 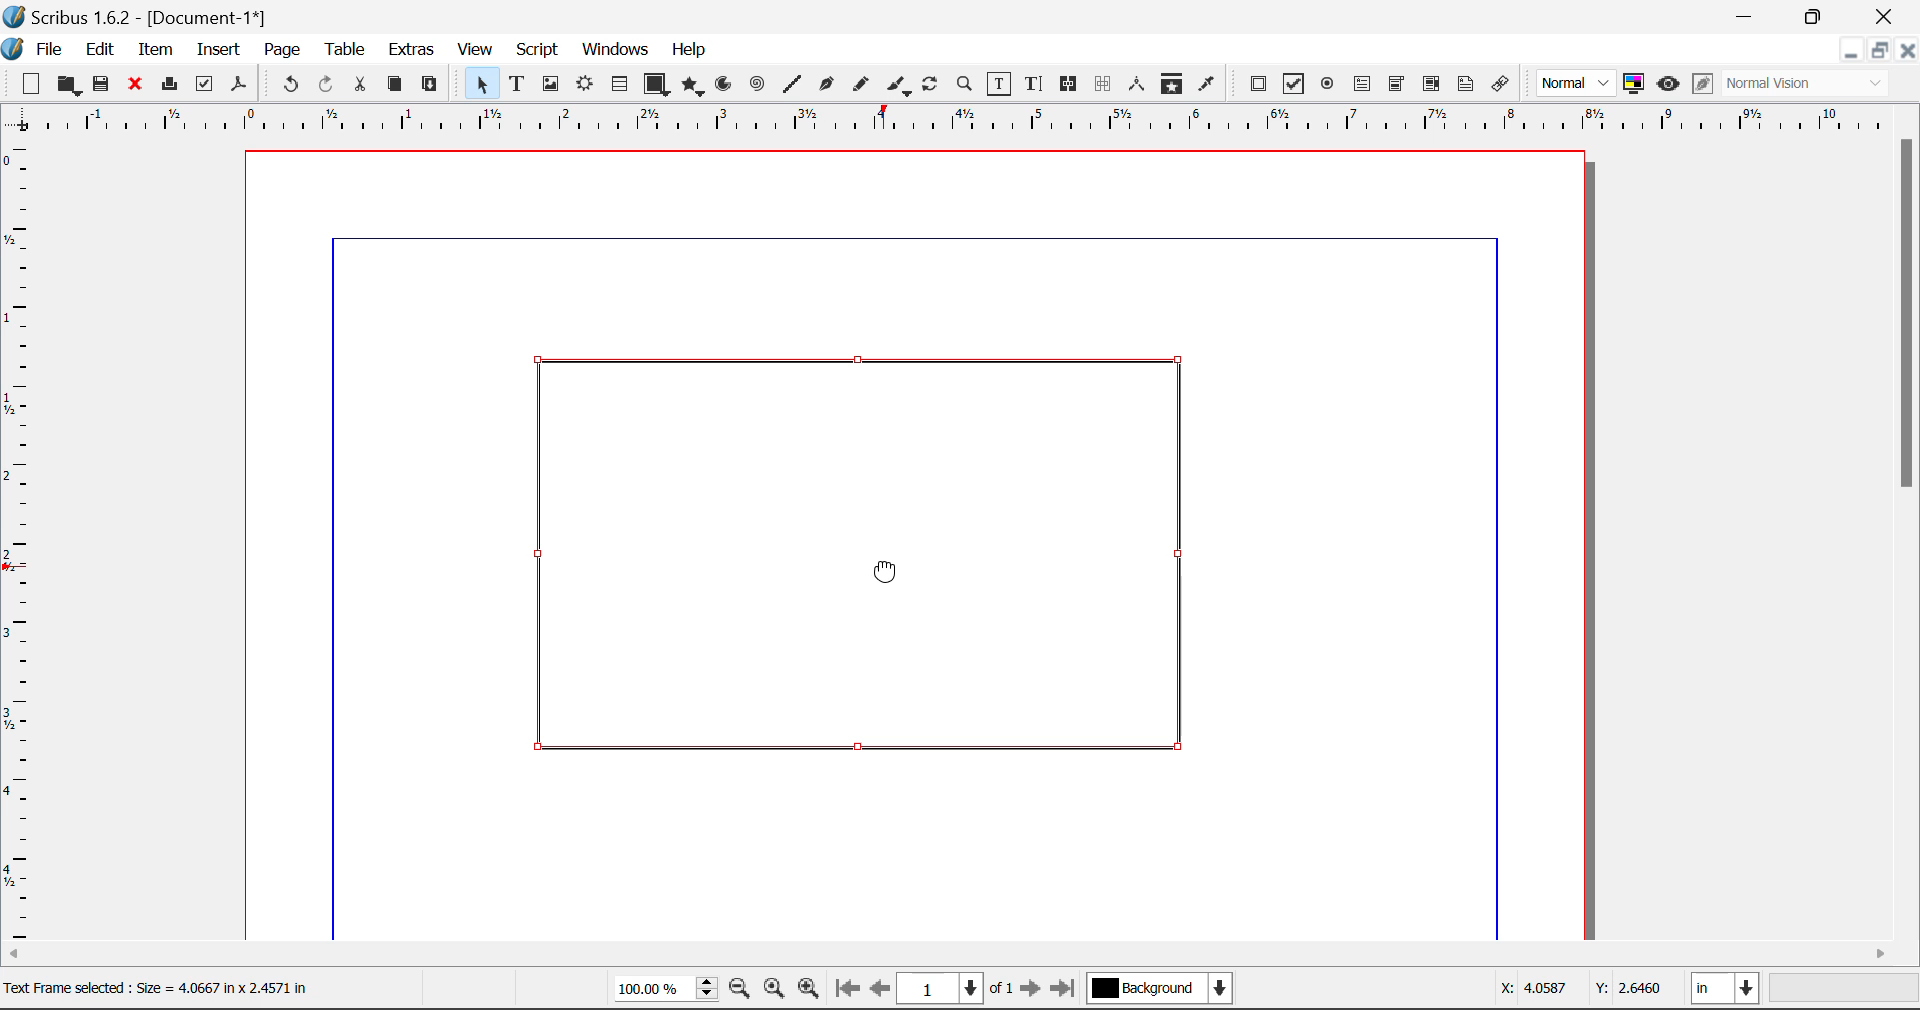 I want to click on Windows, so click(x=614, y=51).